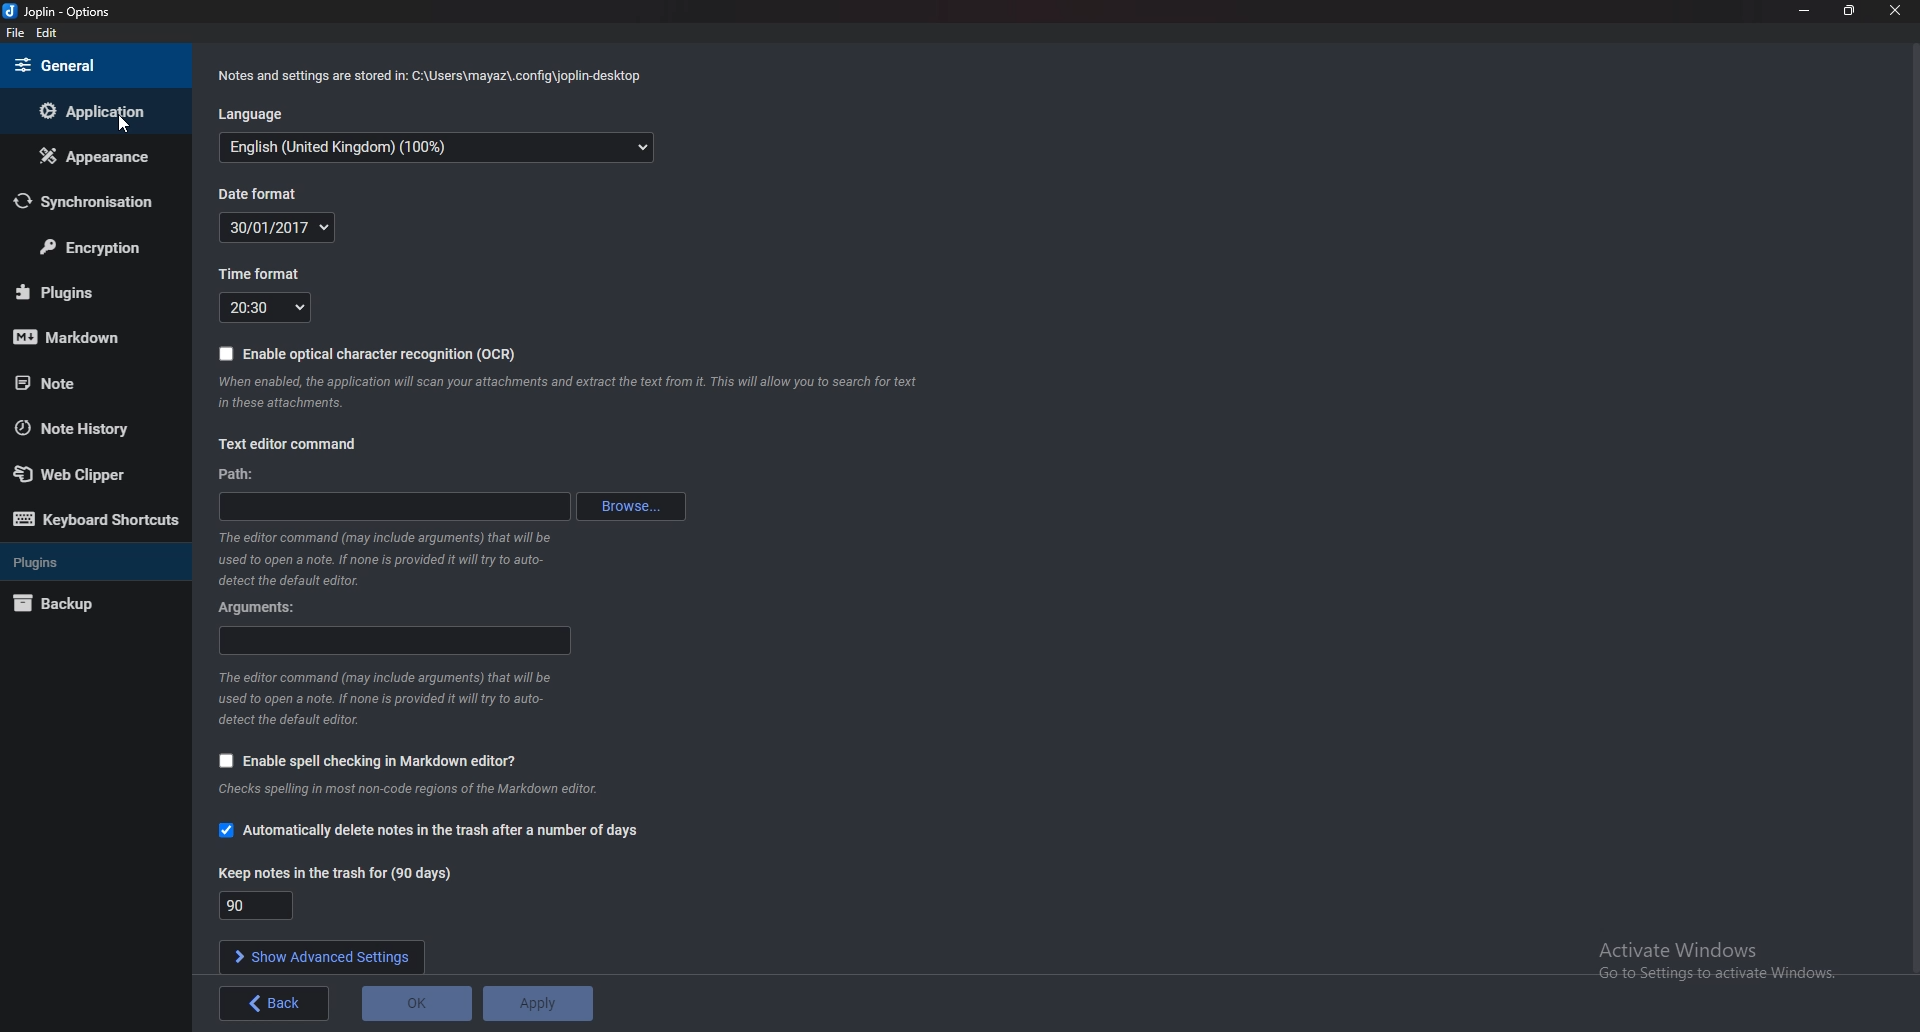  What do you see at coordinates (416, 1003) in the screenshot?
I see `O K` at bounding box center [416, 1003].